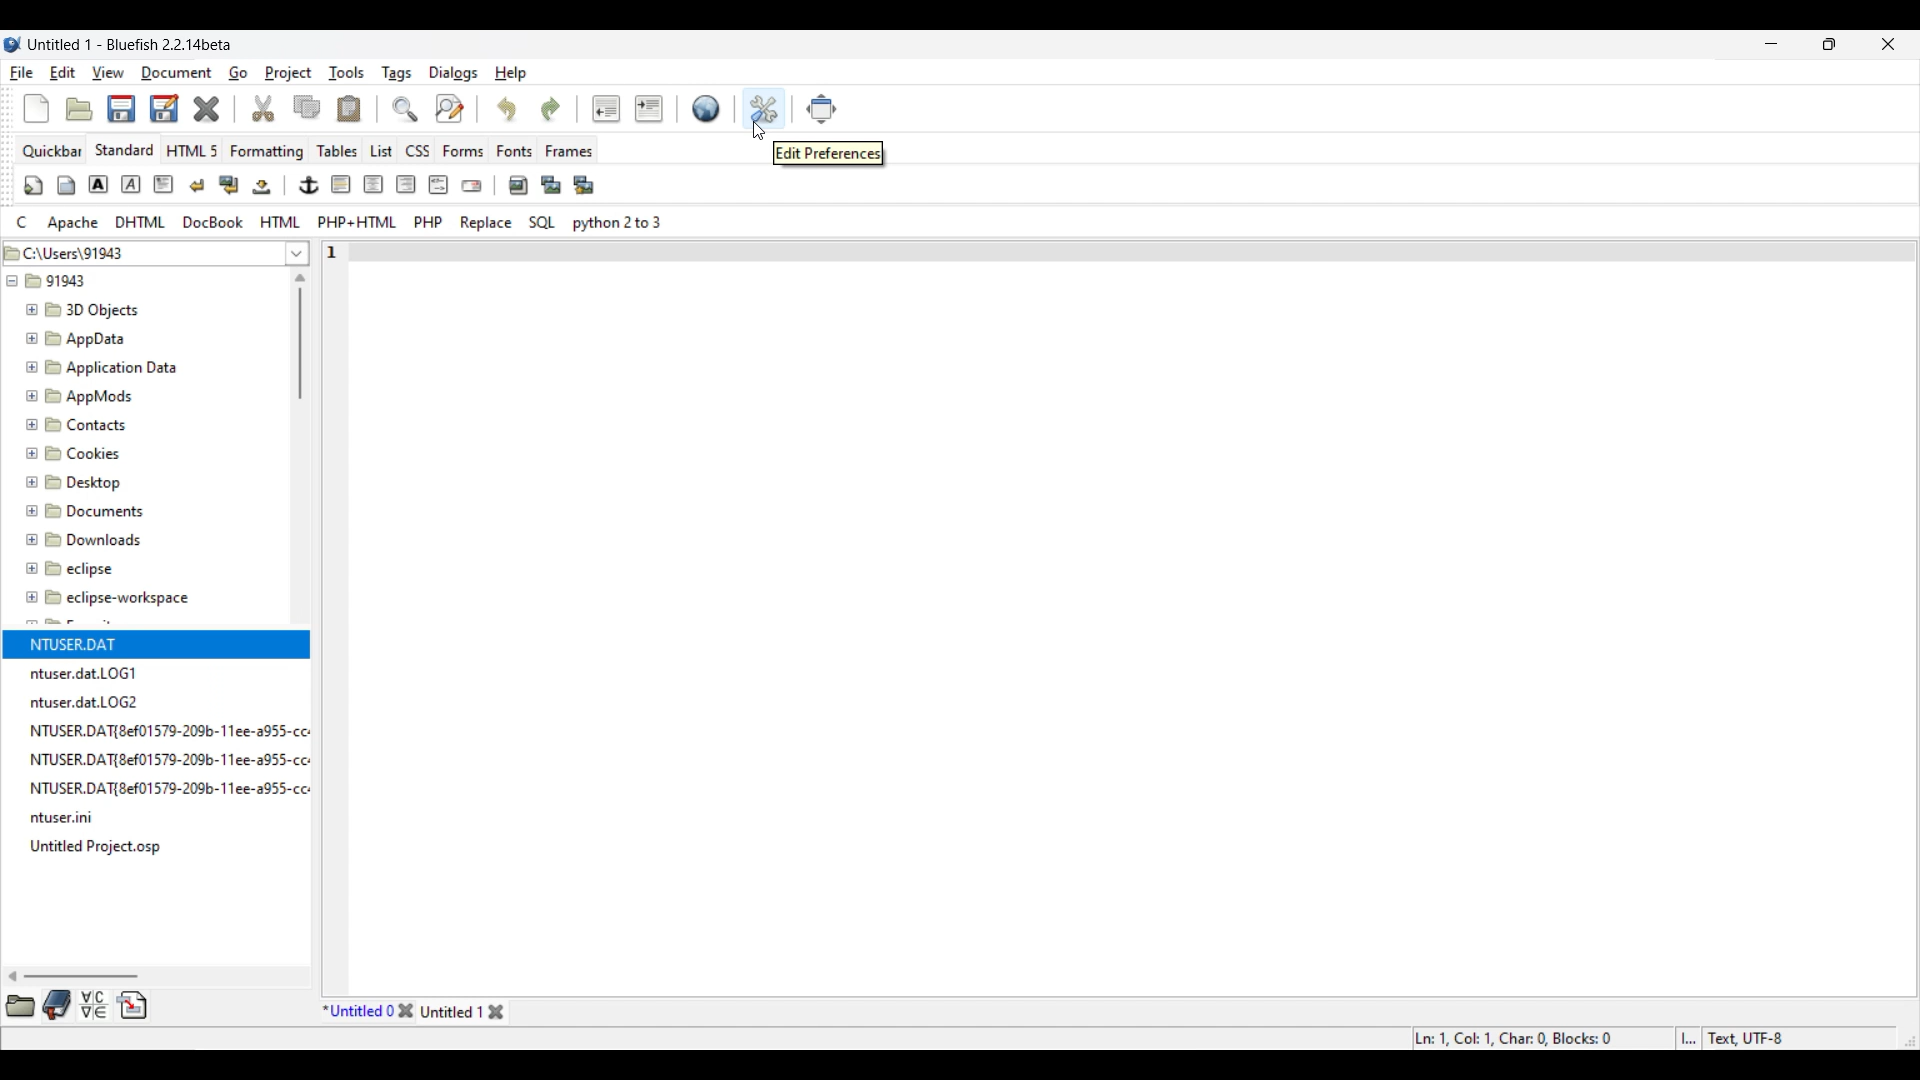 The width and height of the screenshot is (1920, 1080). Describe the element at coordinates (142, 108) in the screenshot. I see `Save` at that location.